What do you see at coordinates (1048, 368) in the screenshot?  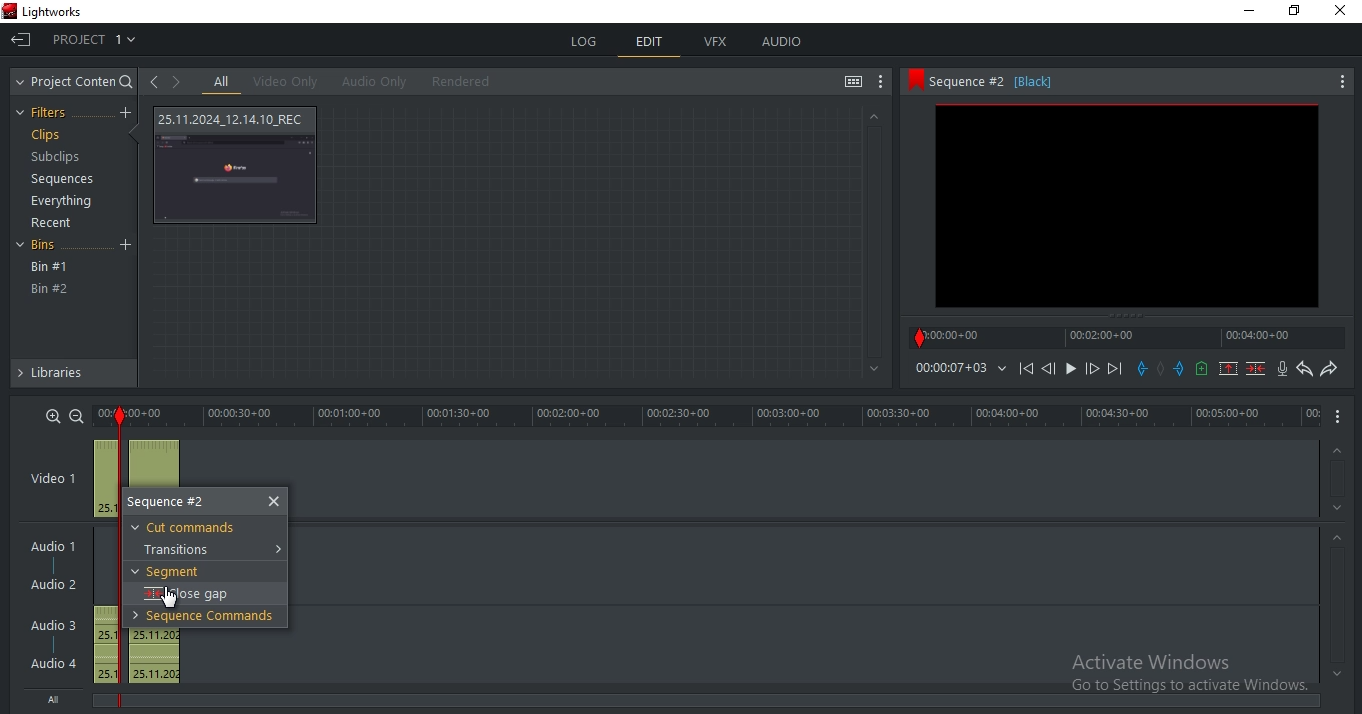 I see `Previous` at bounding box center [1048, 368].